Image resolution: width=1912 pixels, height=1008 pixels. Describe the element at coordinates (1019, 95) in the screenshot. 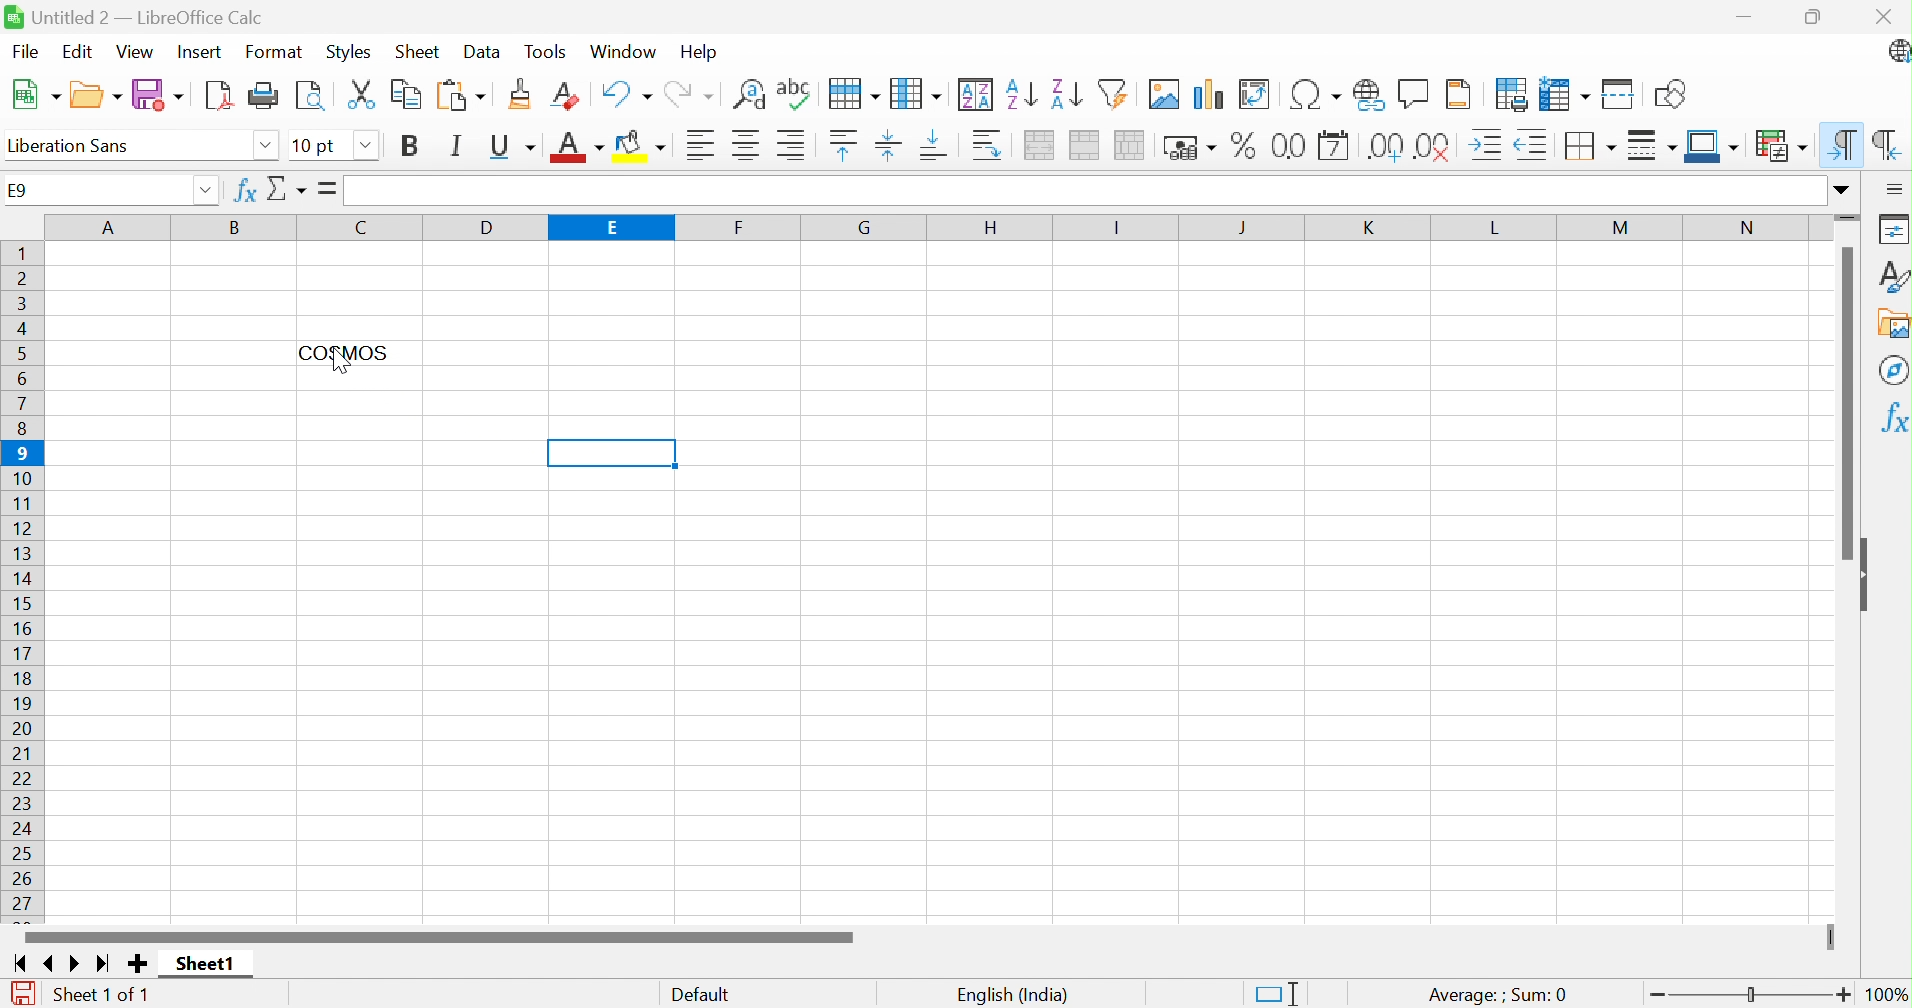

I see `Sort ascending` at that location.